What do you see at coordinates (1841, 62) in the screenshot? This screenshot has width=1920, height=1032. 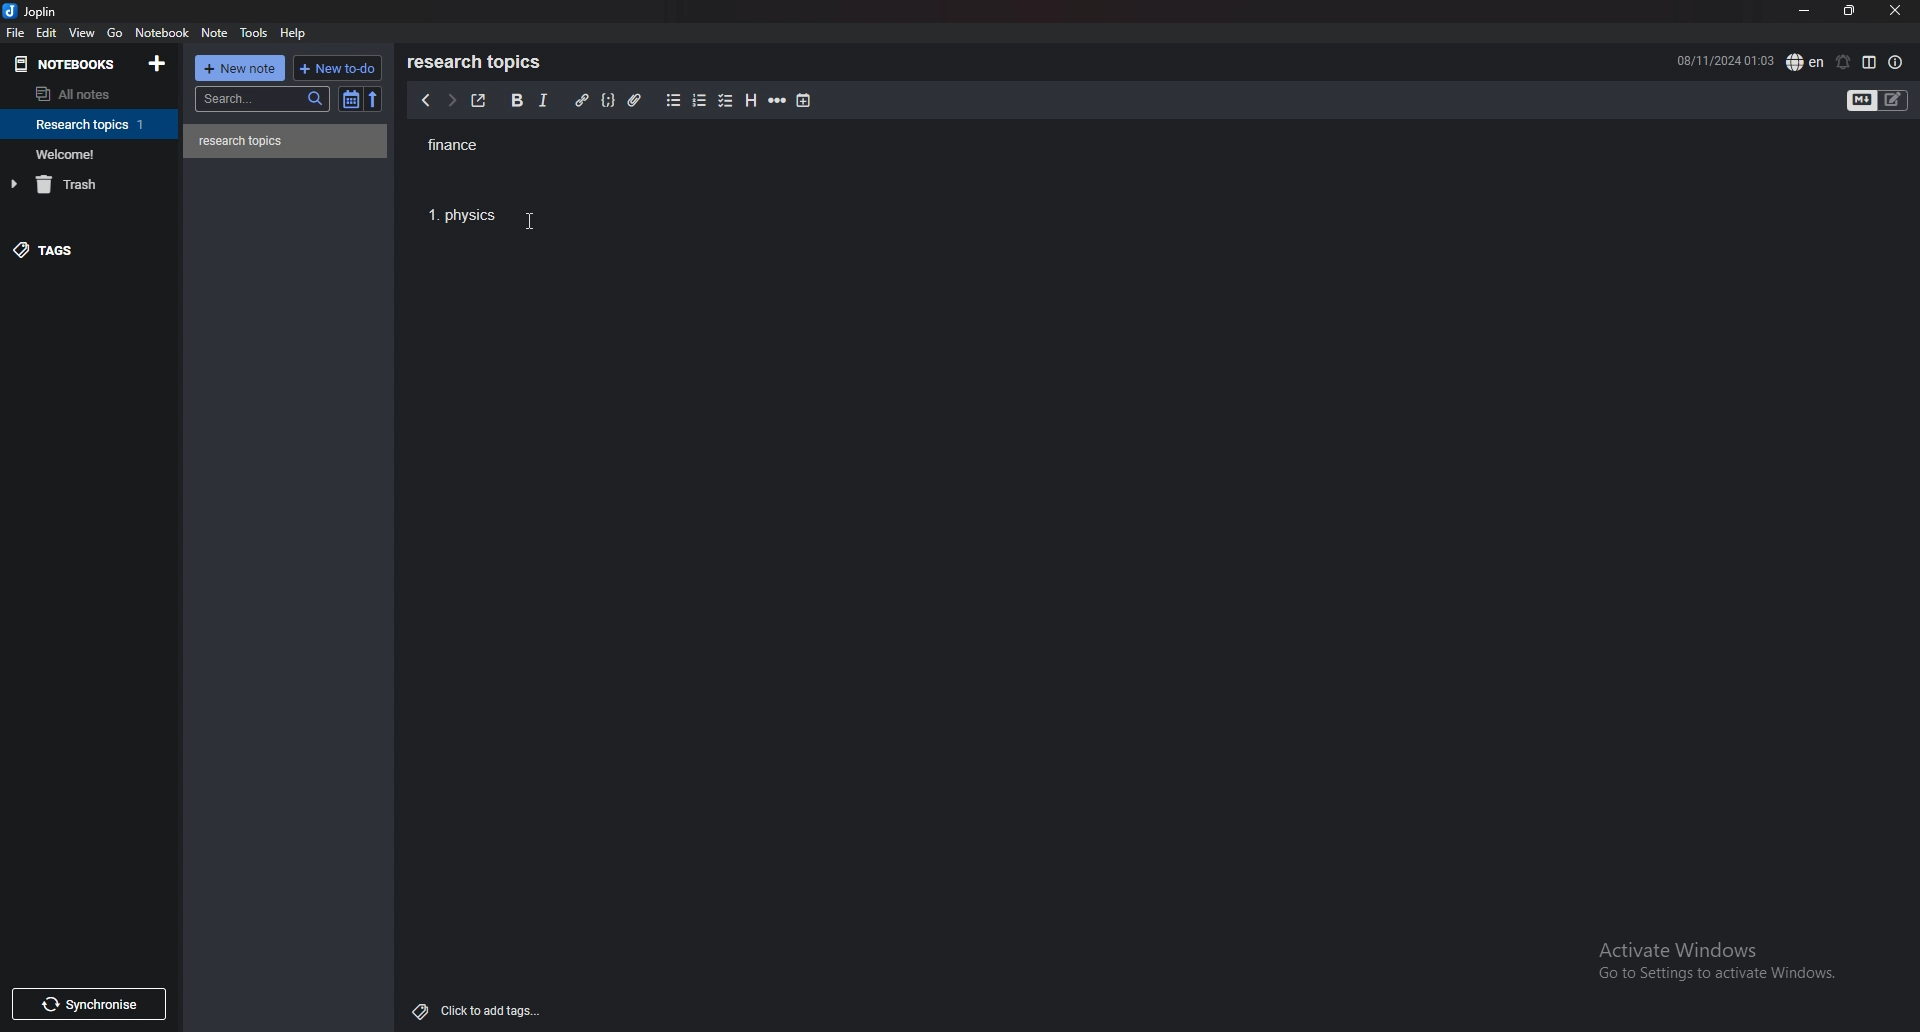 I see `set alarm` at bounding box center [1841, 62].